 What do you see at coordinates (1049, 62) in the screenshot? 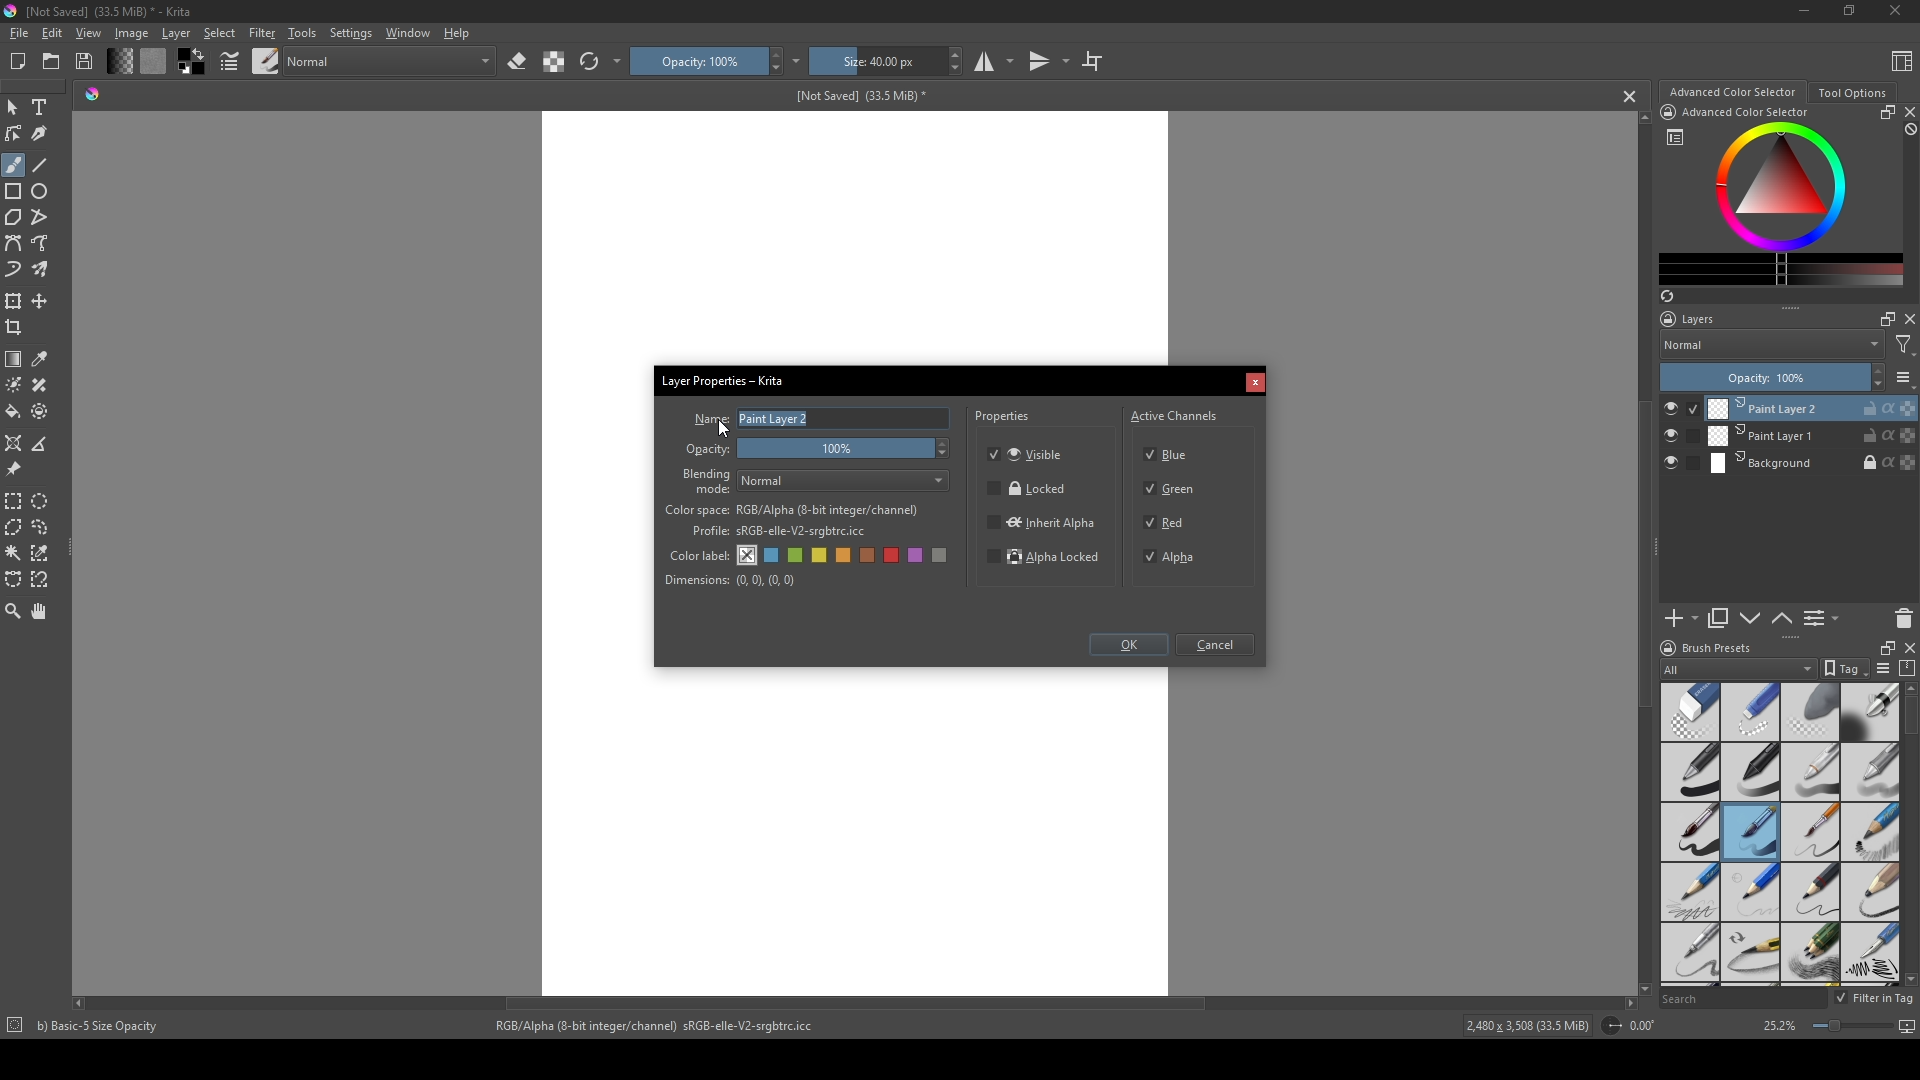
I see `transitions` at bounding box center [1049, 62].